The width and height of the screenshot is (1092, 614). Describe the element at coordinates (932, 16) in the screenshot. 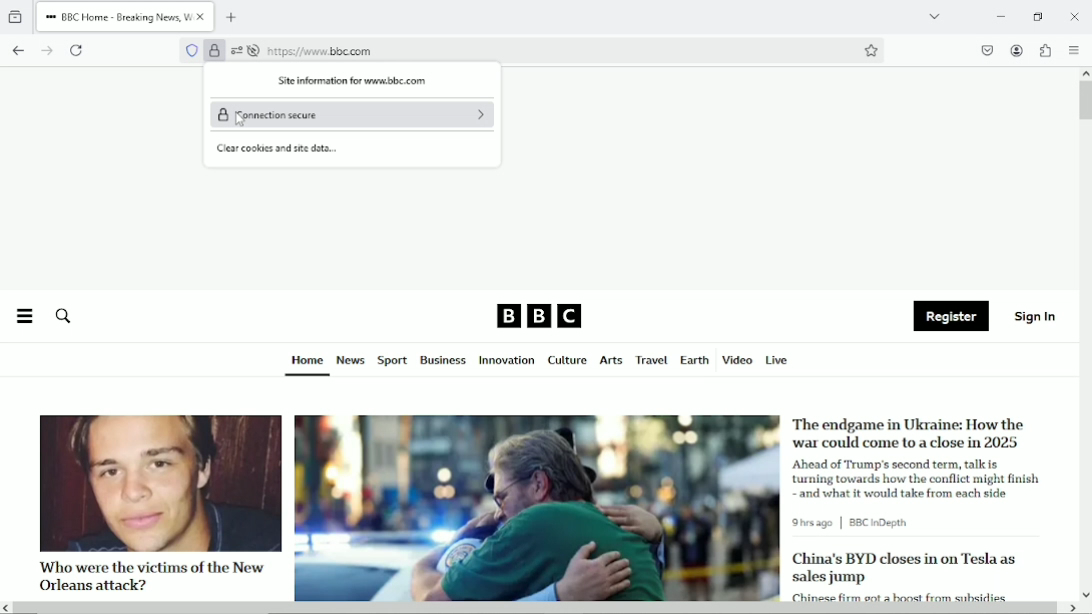

I see `List all tabs` at that location.